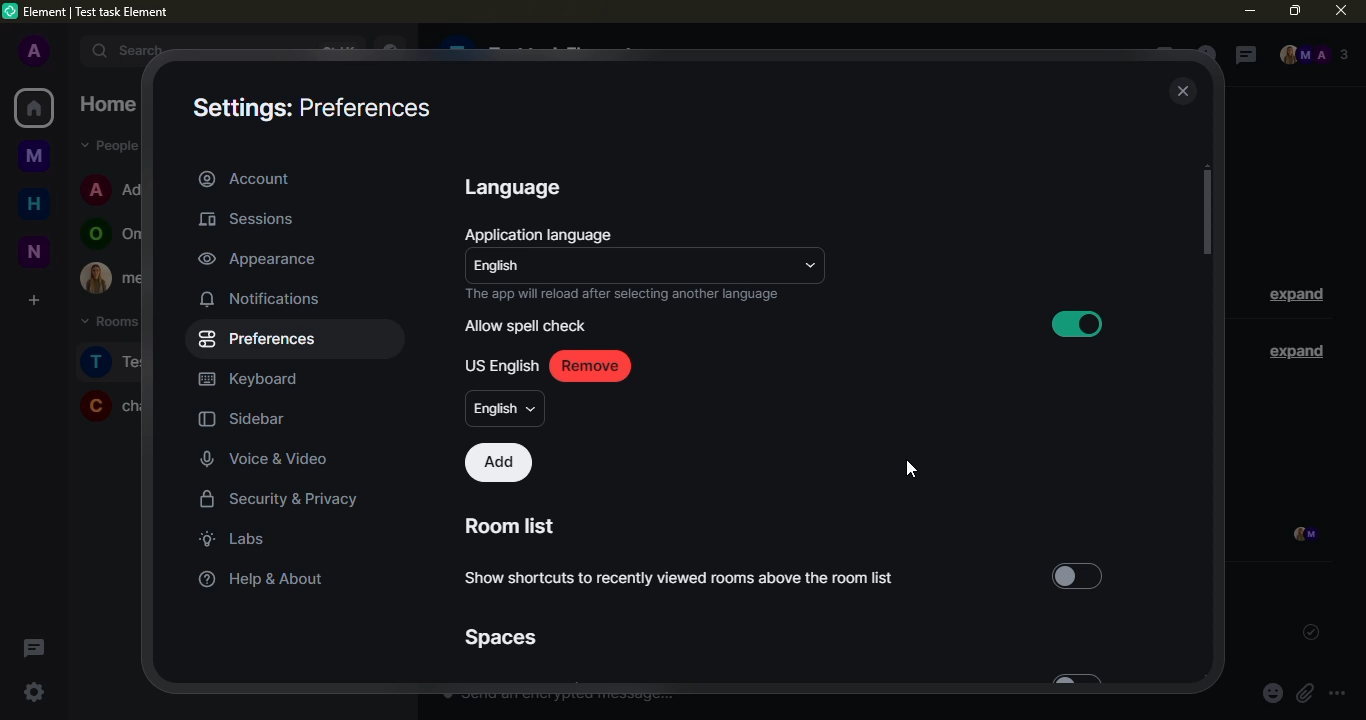  What do you see at coordinates (808, 265) in the screenshot?
I see `drop down` at bounding box center [808, 265].